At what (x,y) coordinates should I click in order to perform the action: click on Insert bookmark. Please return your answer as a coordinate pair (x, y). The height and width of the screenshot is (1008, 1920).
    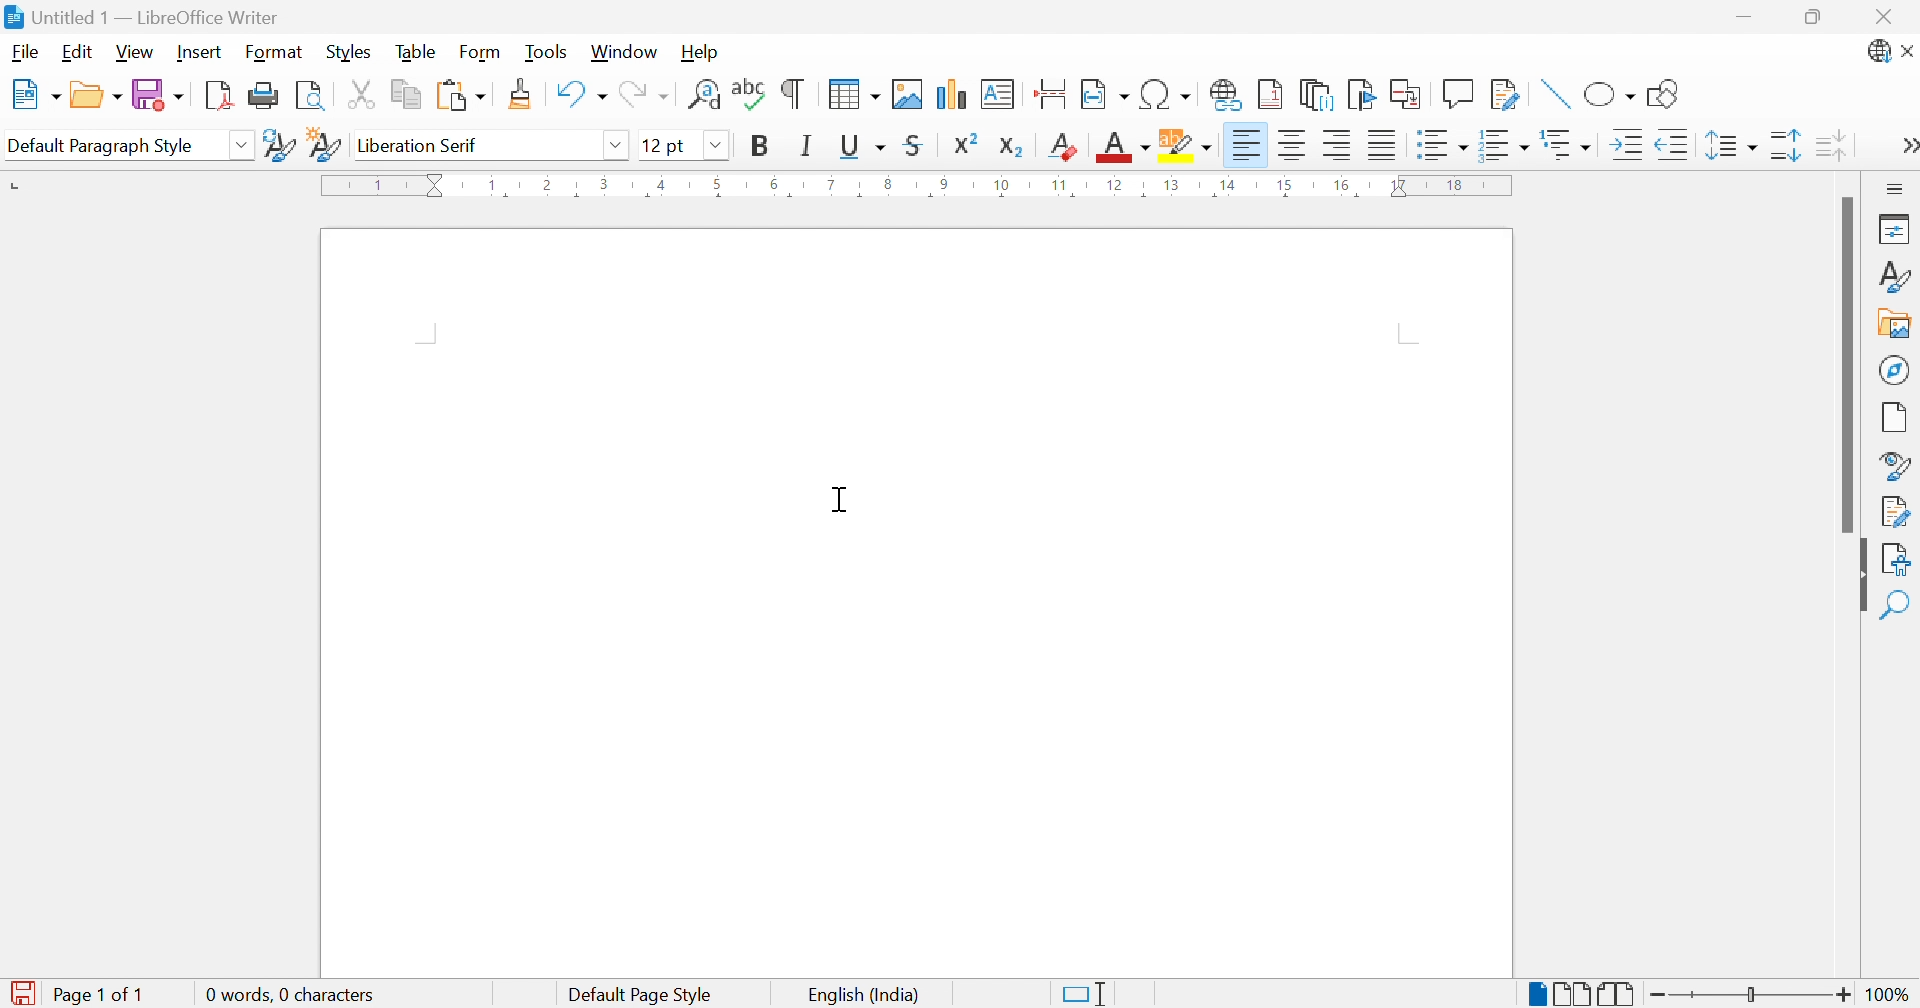
    Looking at the image, I should click on (1363, 94).